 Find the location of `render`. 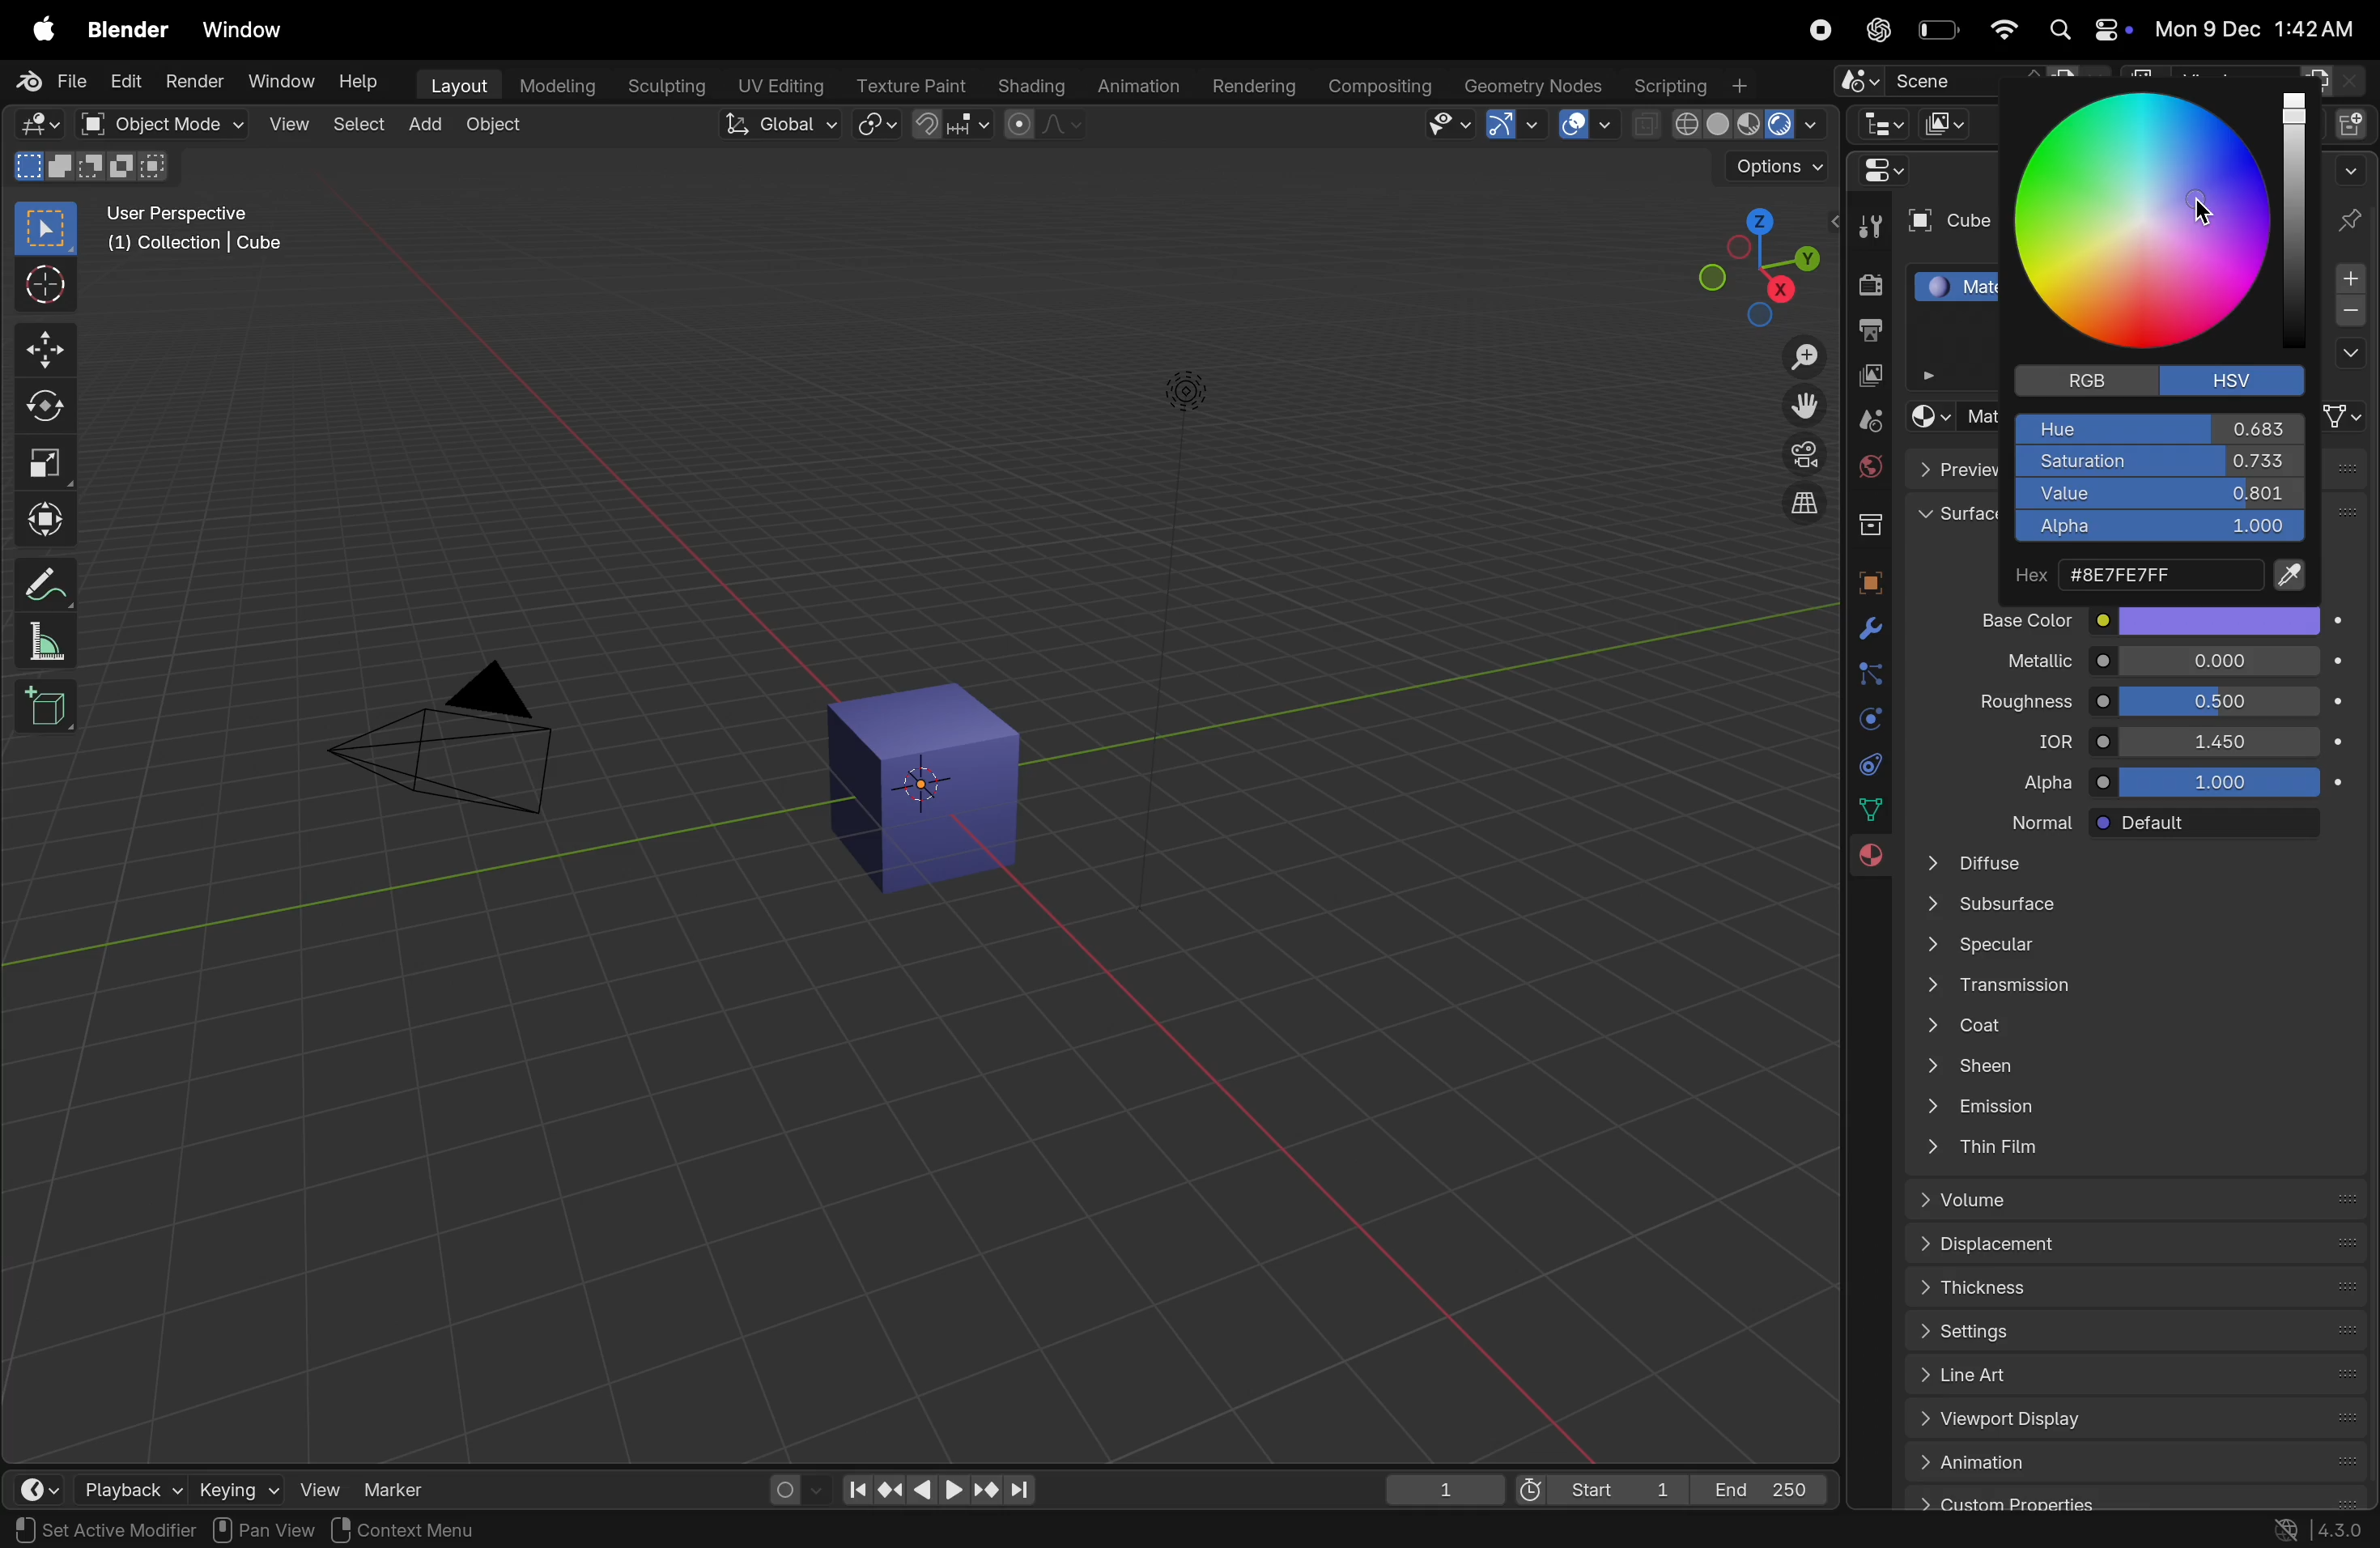

render is located at coordinates (195, 80).